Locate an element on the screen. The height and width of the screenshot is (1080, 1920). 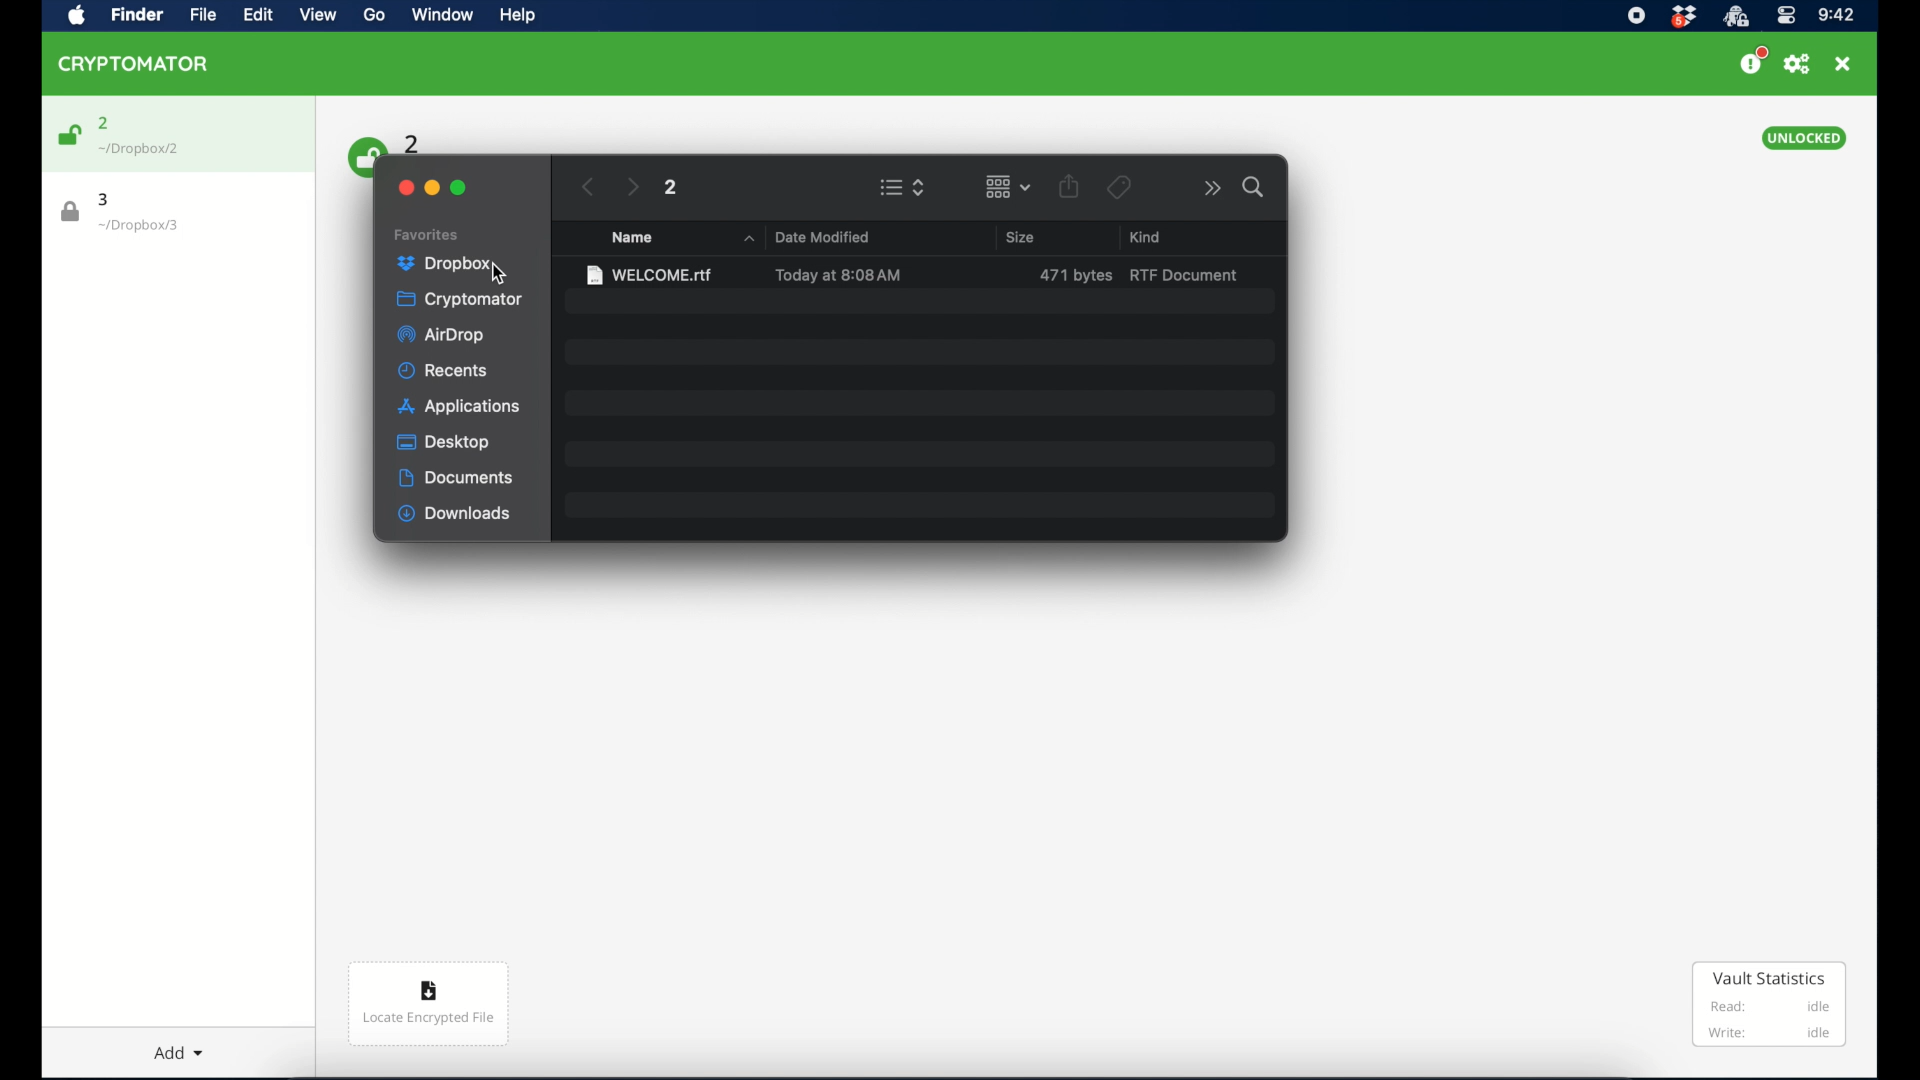
finder is located at coordinates (134, 14).